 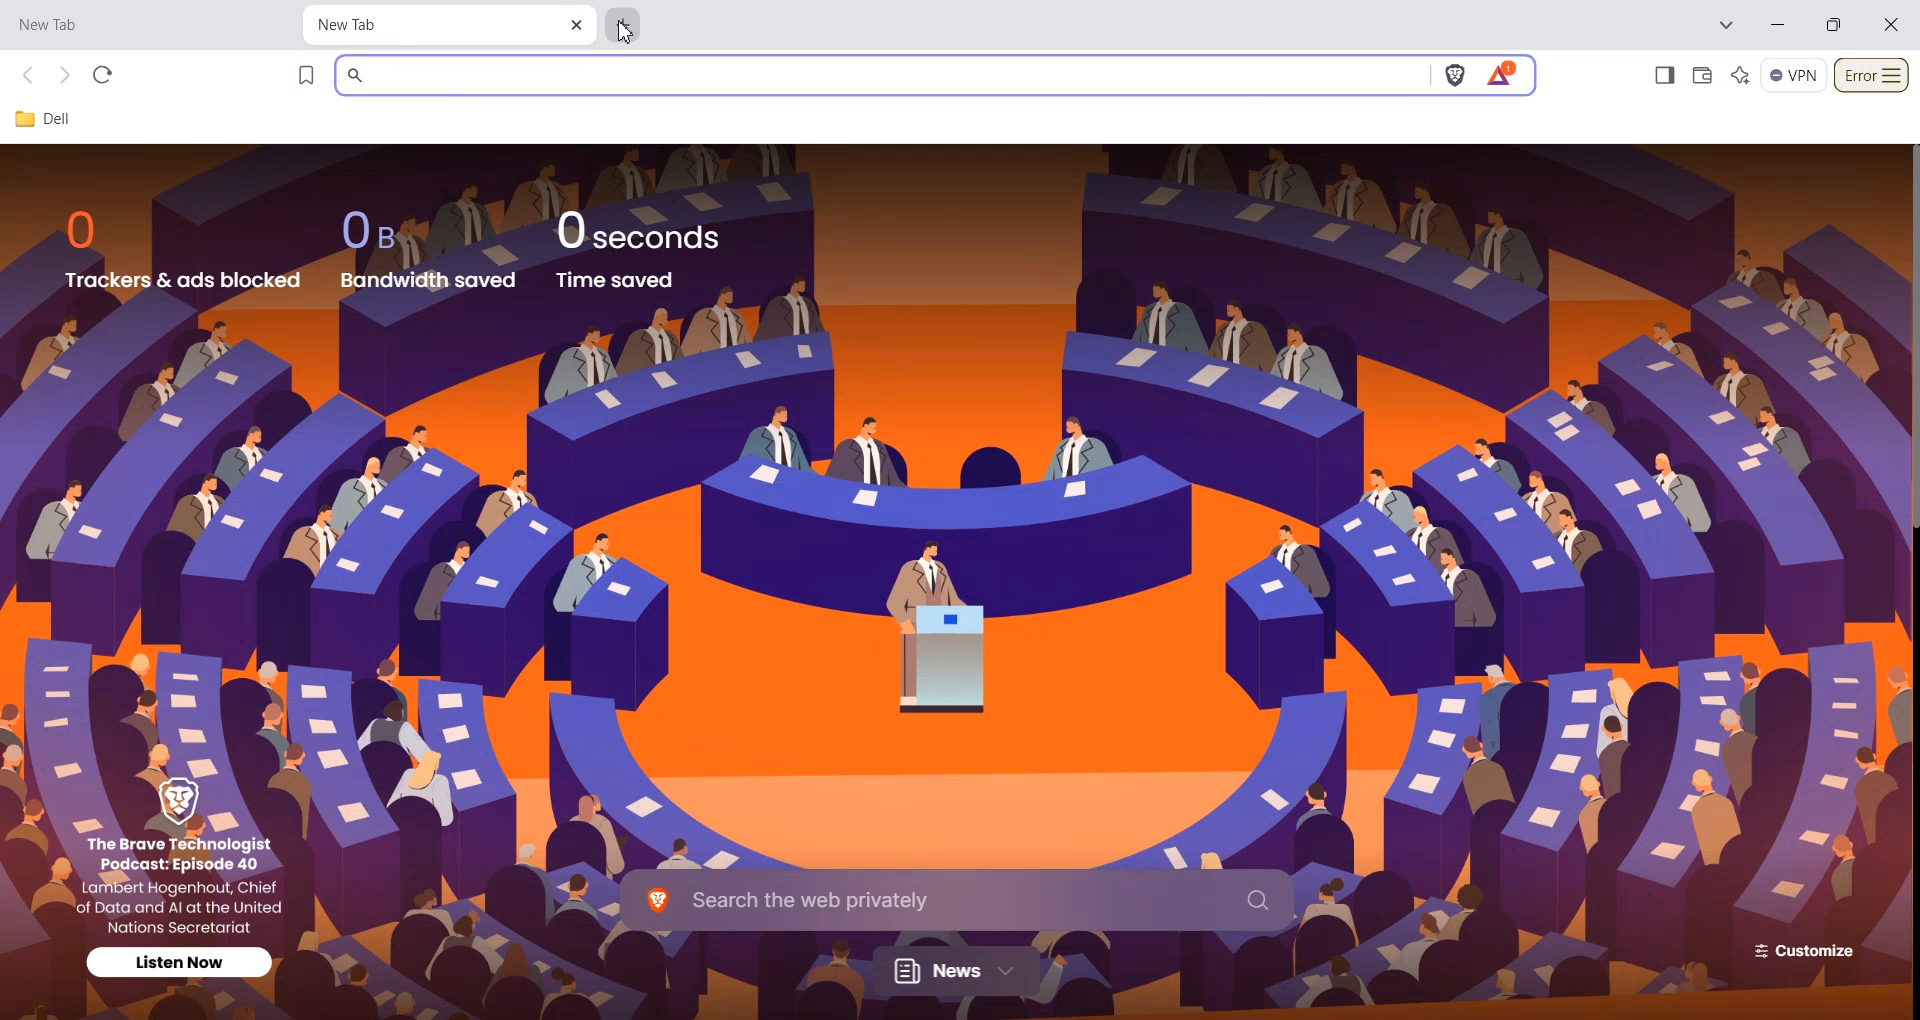 I want to click on Show sidebar, so click(x=1663, y=75).